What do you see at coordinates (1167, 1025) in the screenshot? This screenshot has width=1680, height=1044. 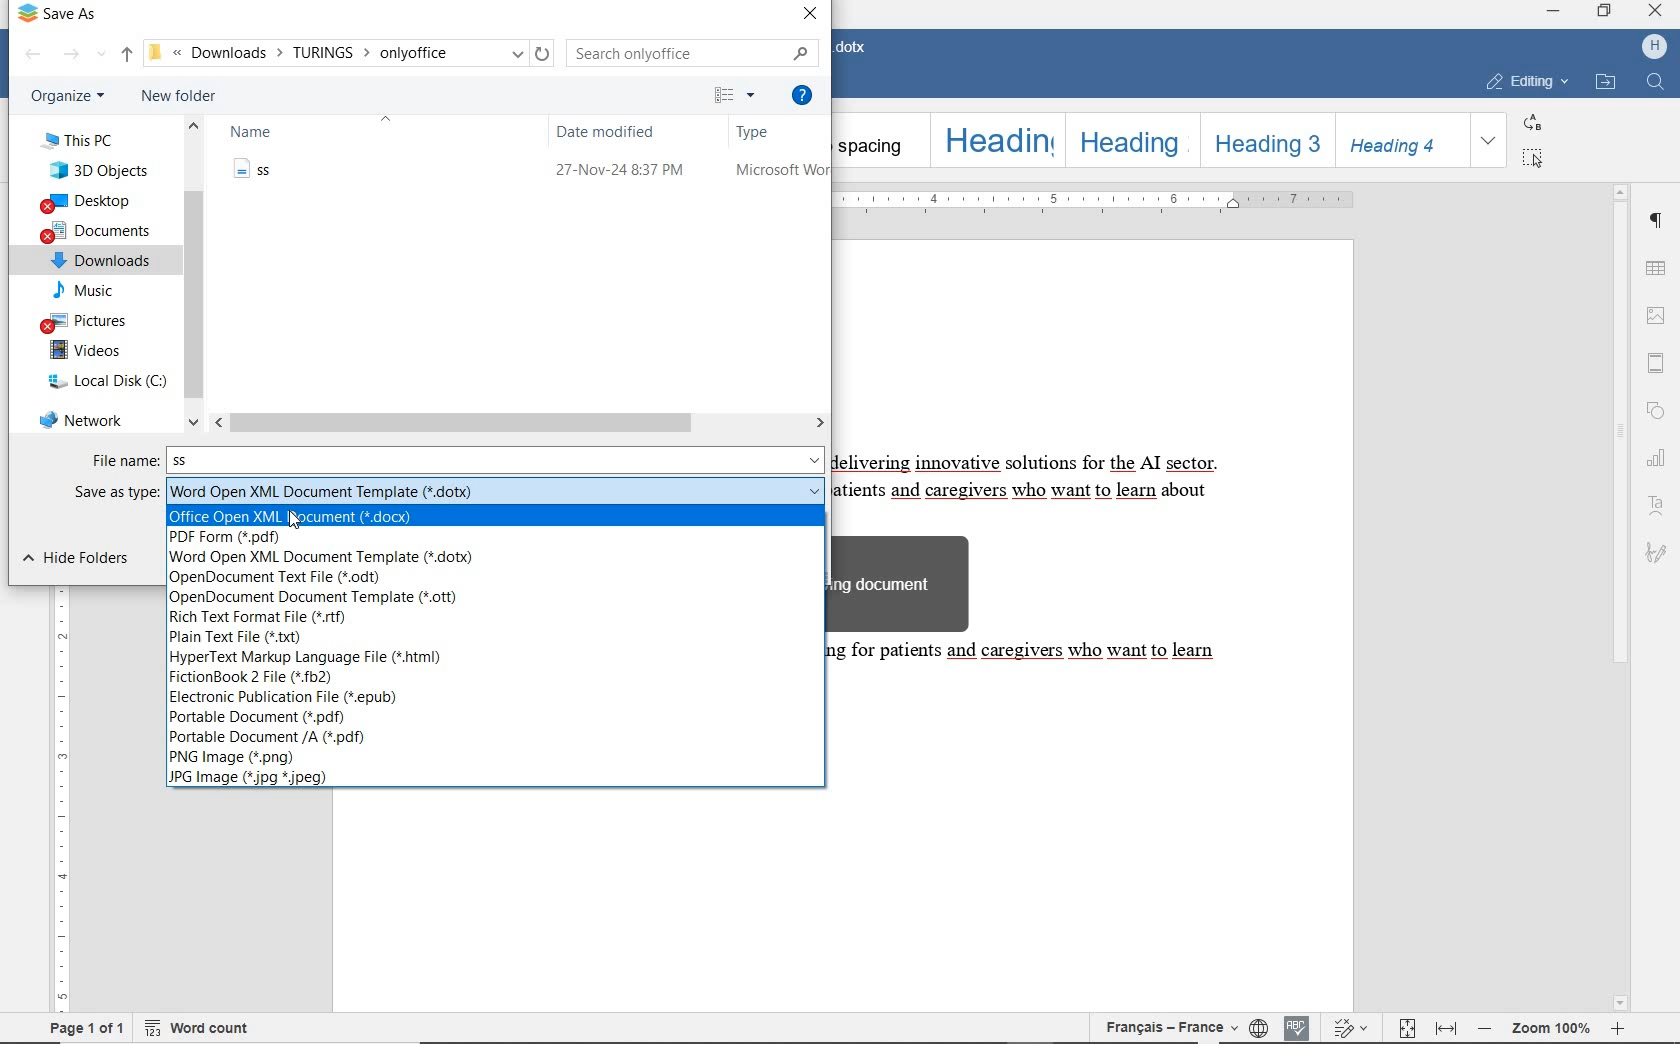 I see `TEXT LANGUAGE` at bounding box center [1167, 1025].